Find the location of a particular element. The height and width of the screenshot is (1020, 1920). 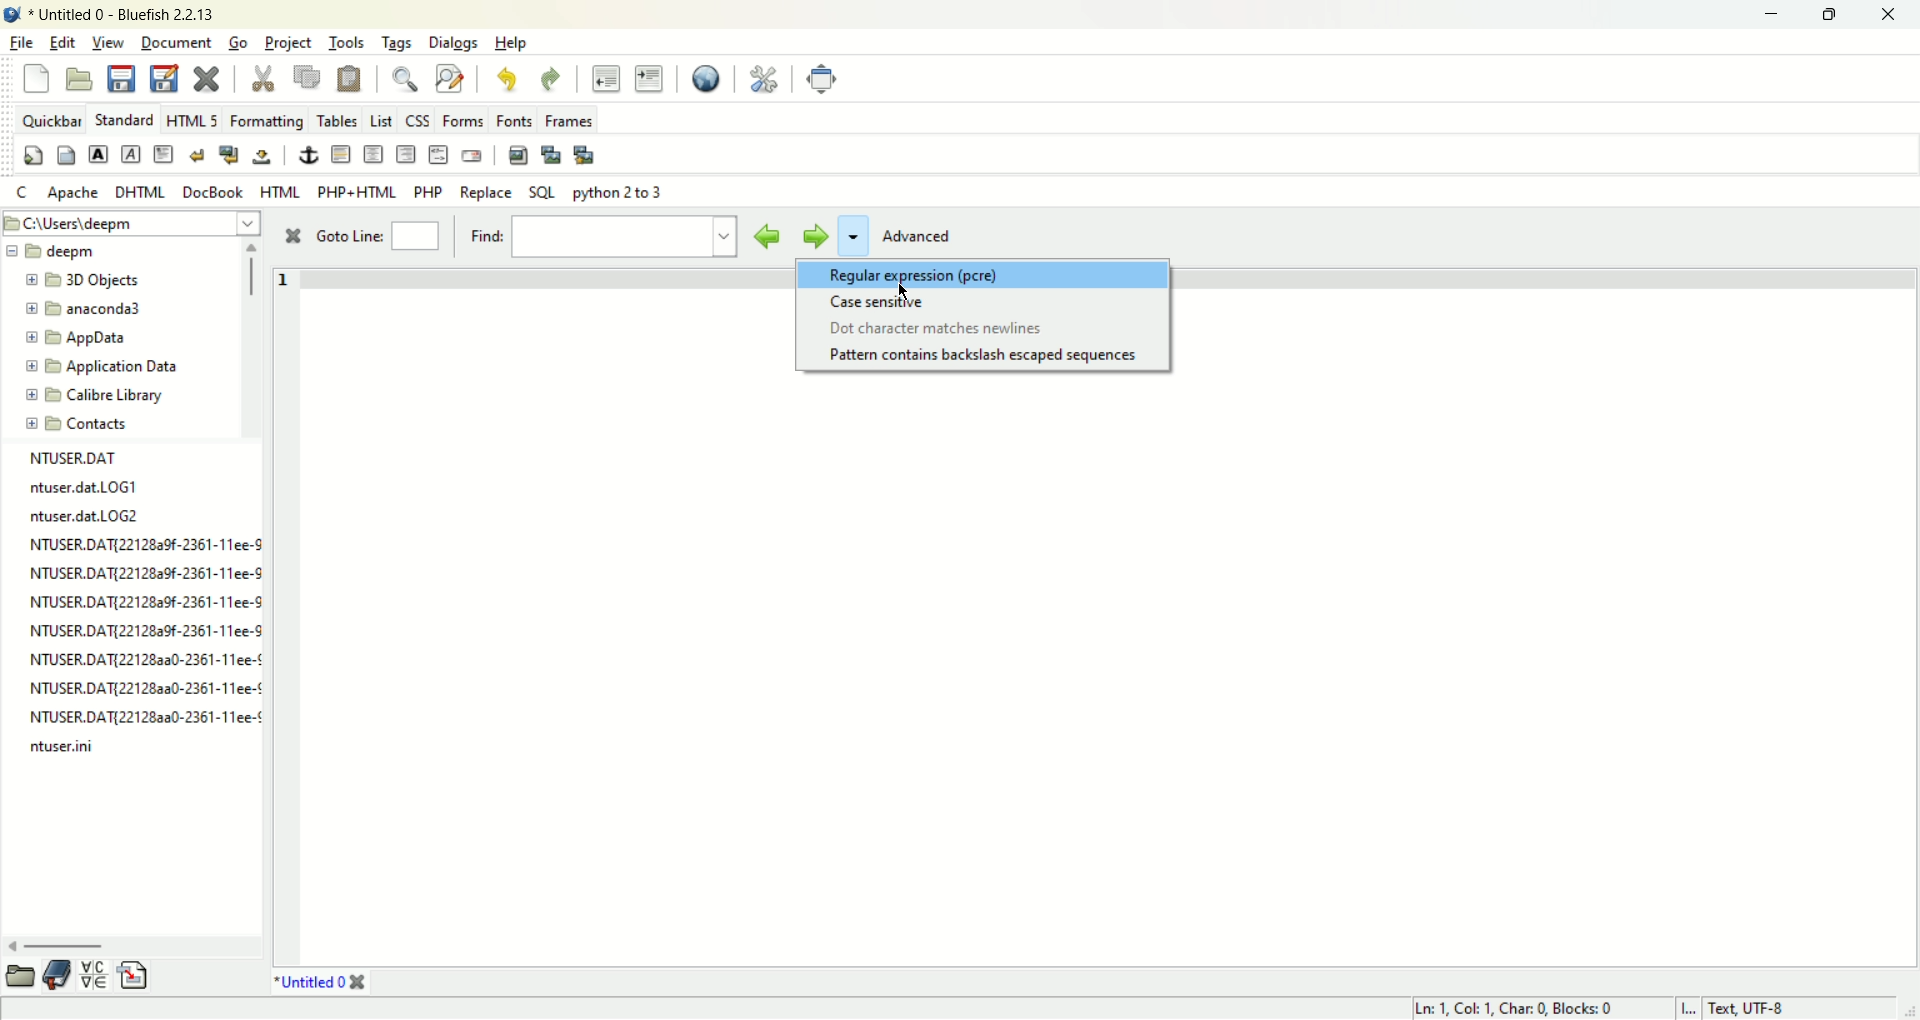

docbook is located at coordinates (216, 191).